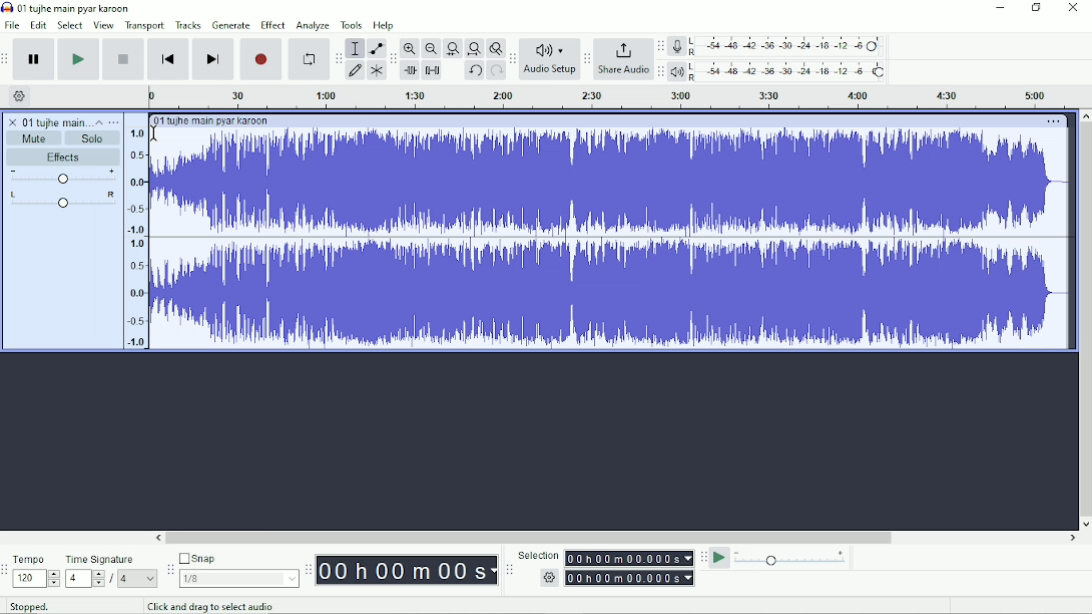  I want to click on Click and drag to select audio, so click(213, 607).